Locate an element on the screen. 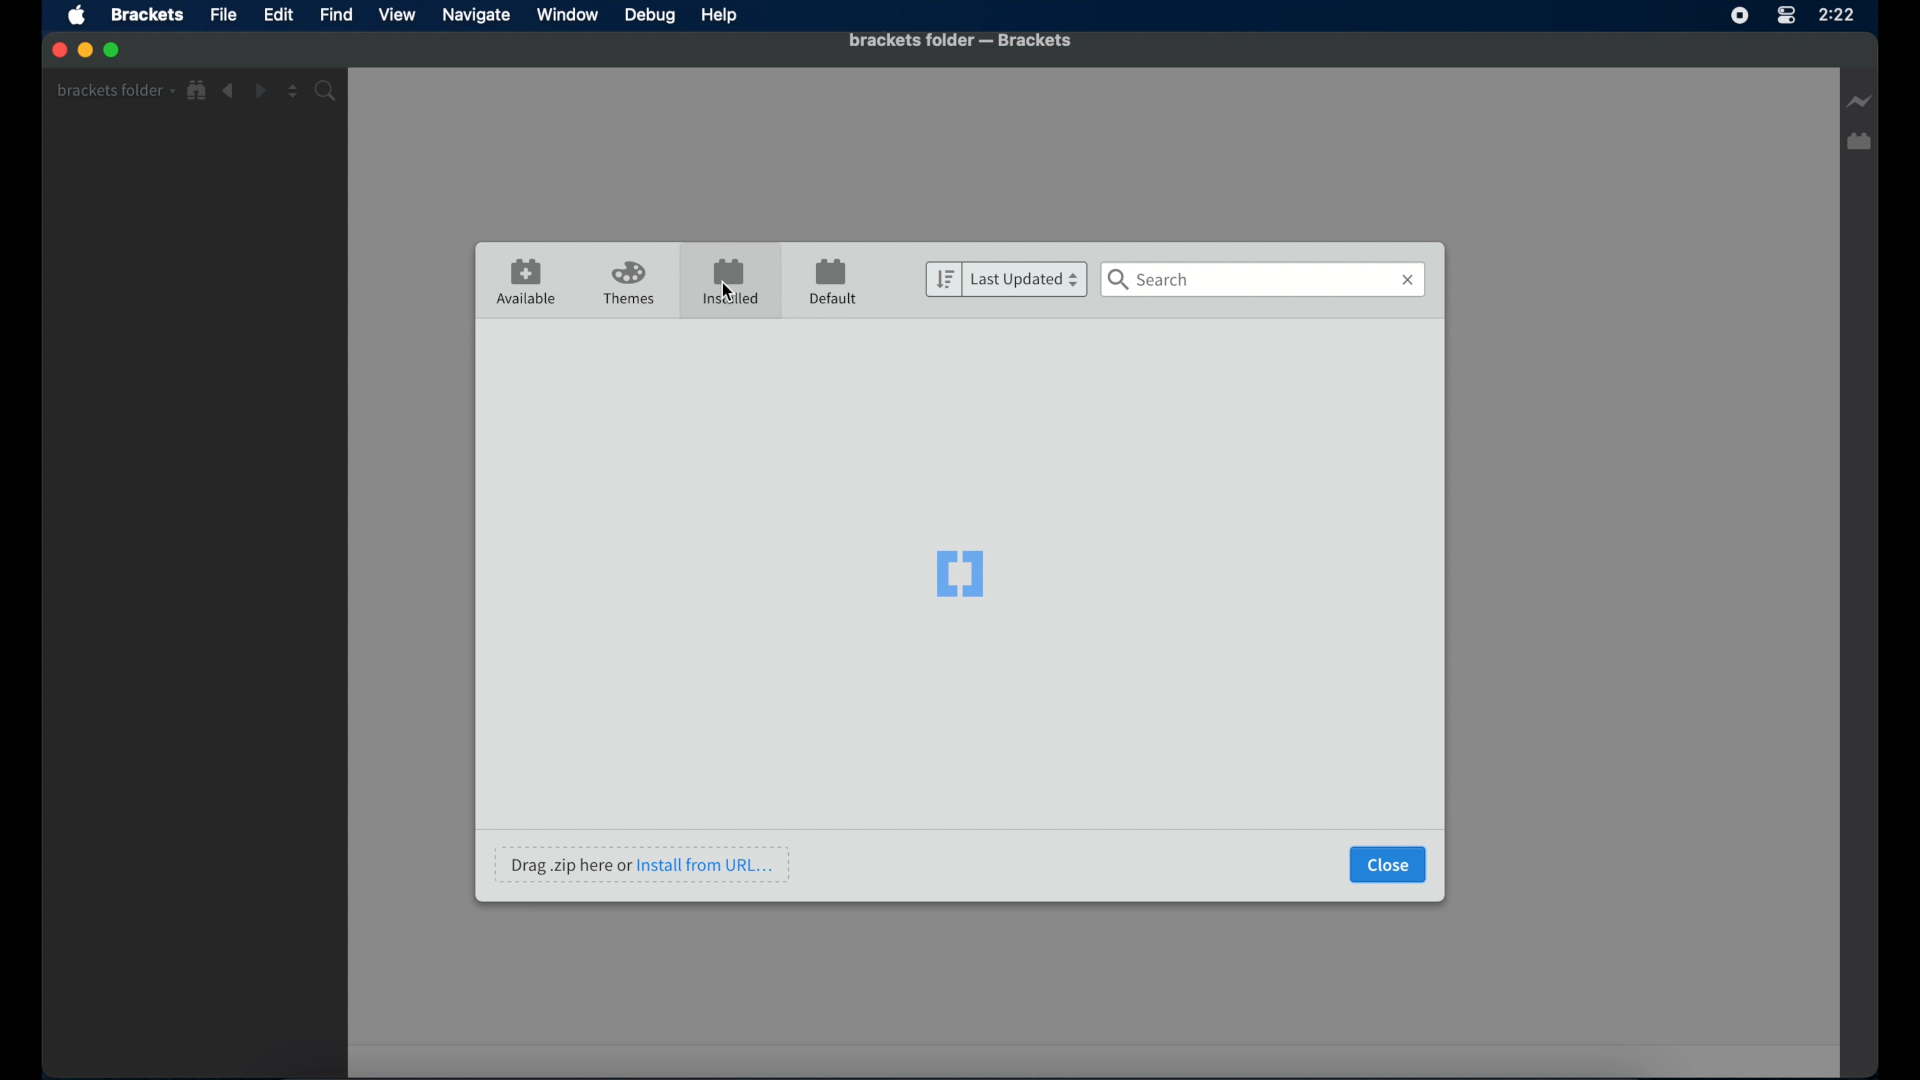  navigate is located at coordinates (475, 15).